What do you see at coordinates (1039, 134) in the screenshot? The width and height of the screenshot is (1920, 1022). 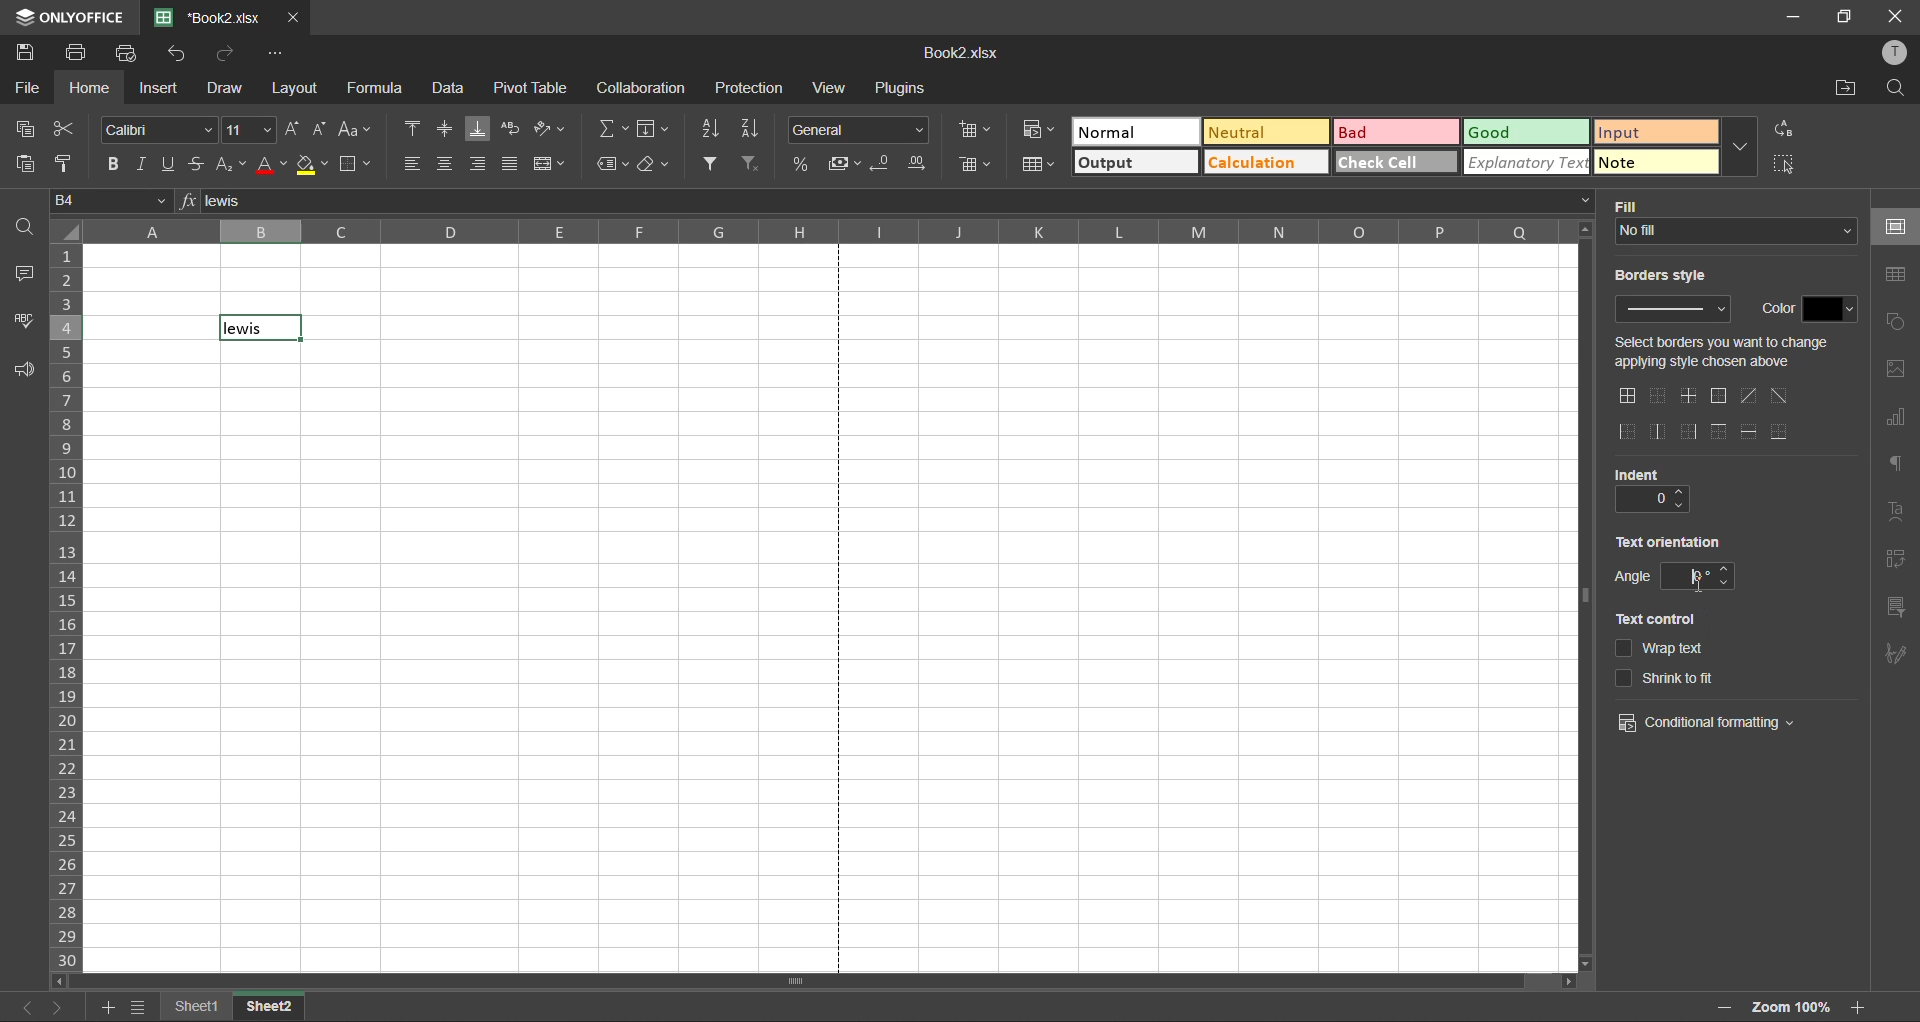 I see `conditional formatting` at bounding box center [1039, 134].